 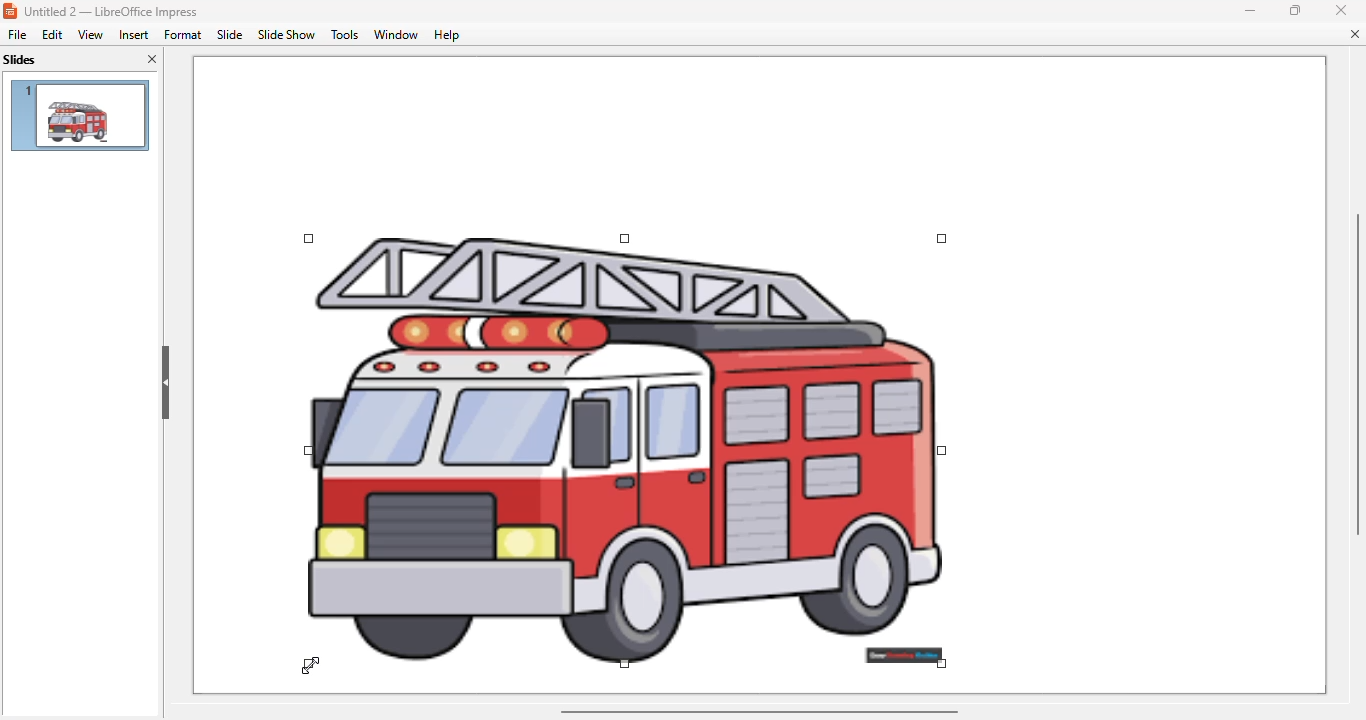 What do you see at coordinates (310, 451) in the screenshot?
I see `corner handles` at bounding box center [310, 451].